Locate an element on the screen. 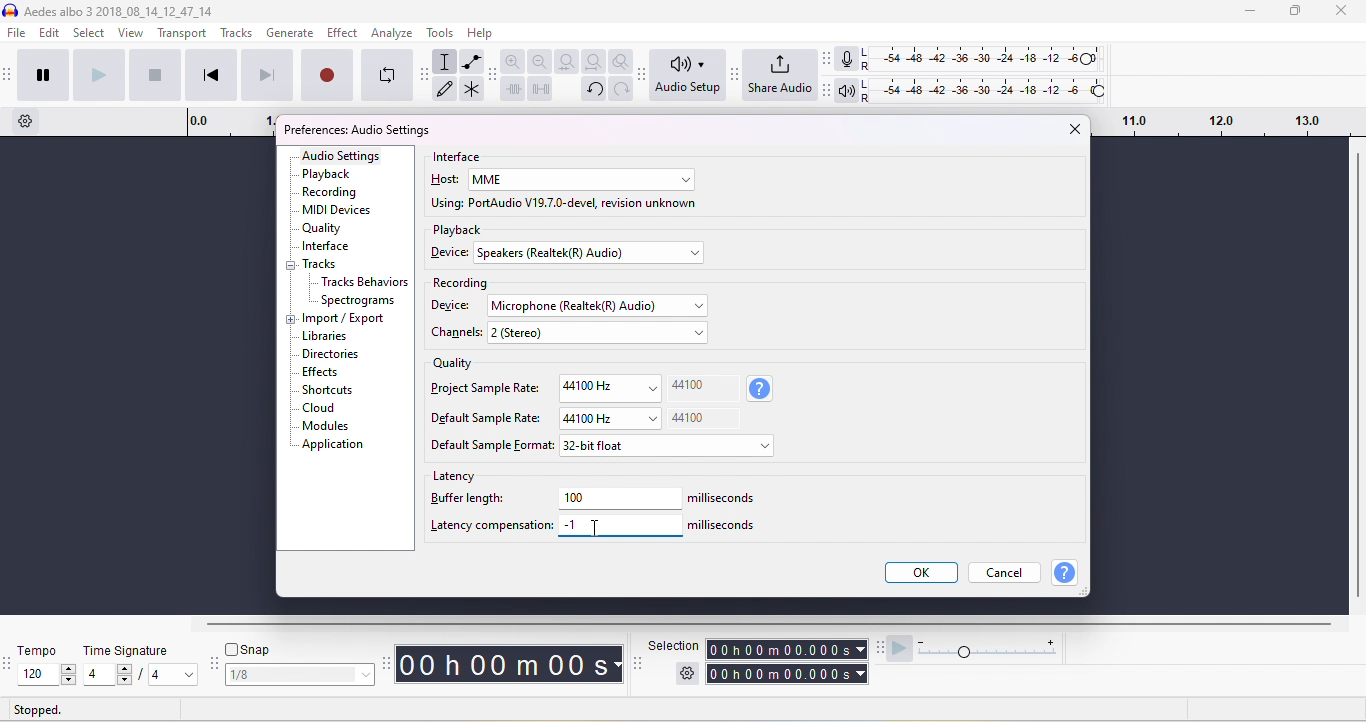 Image resolution: width=1366 pixels, height=722 pixels. interface is located at coordinates (325, 247).